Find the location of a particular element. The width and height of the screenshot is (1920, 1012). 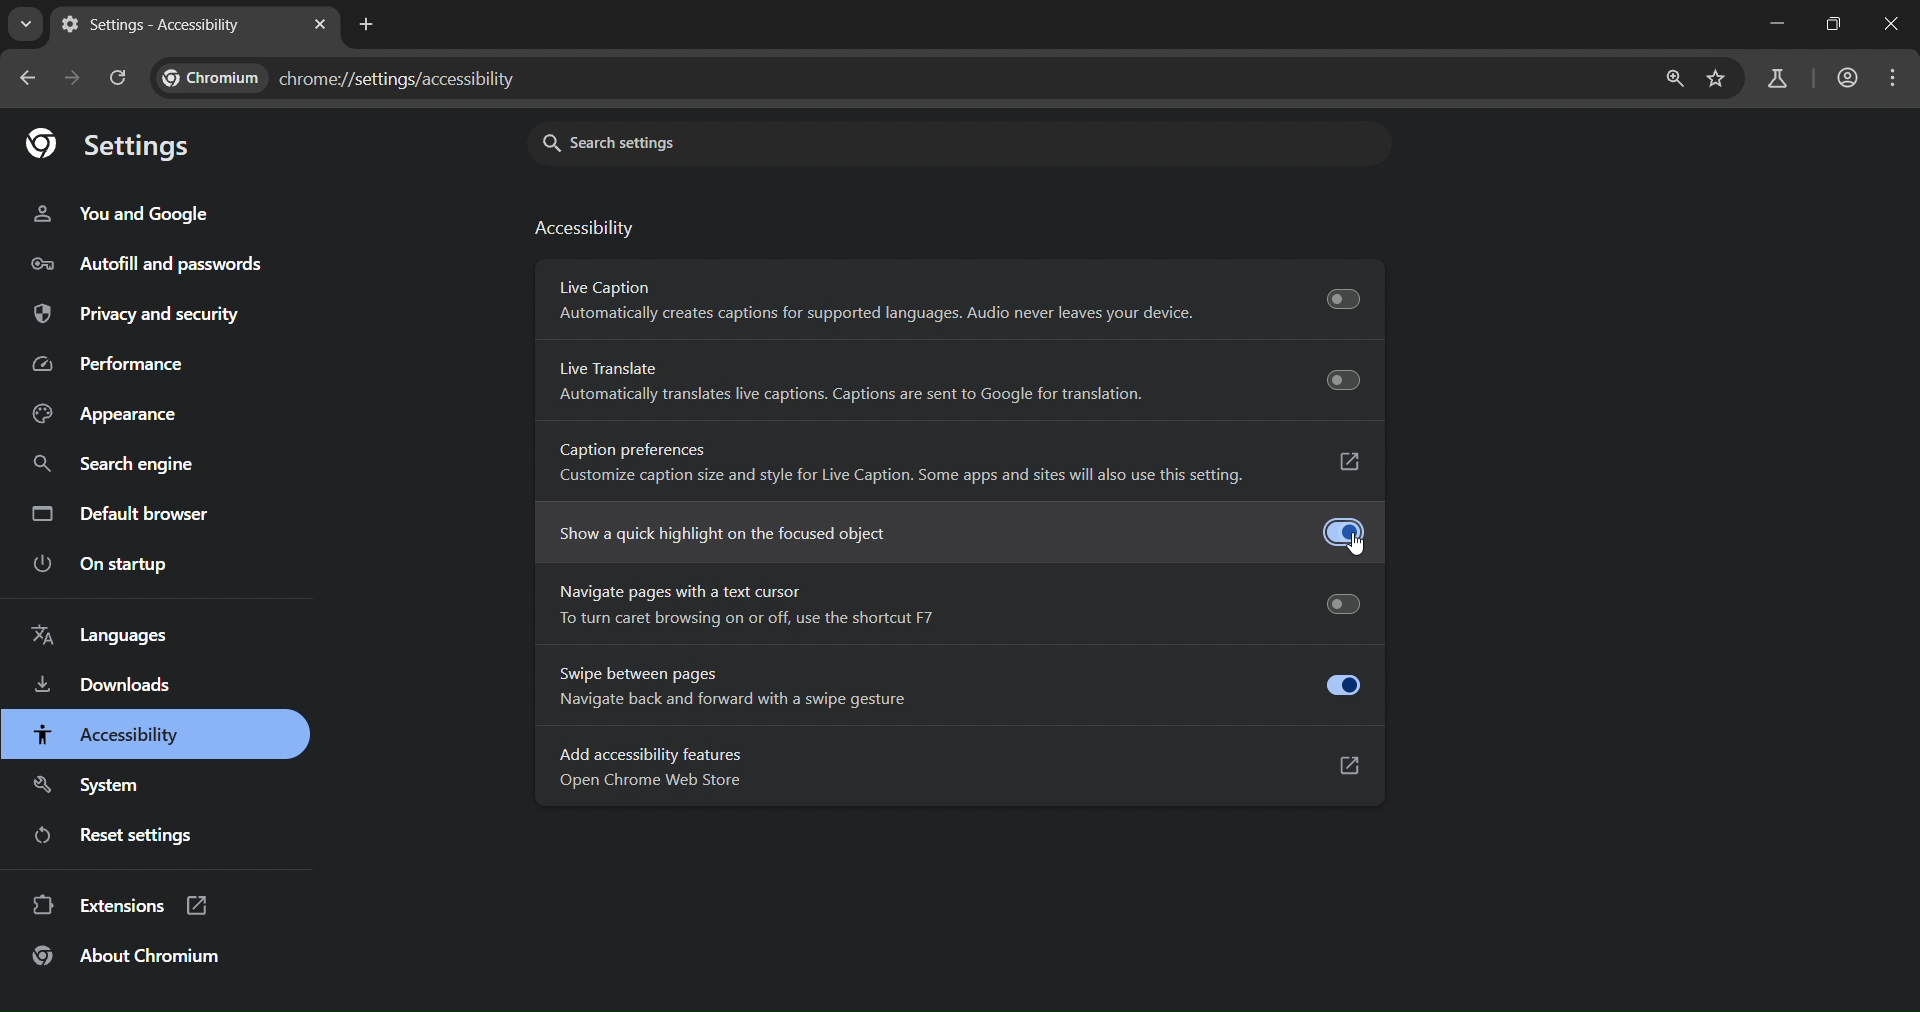

add accessibility features is located at coordinates (791, 769).